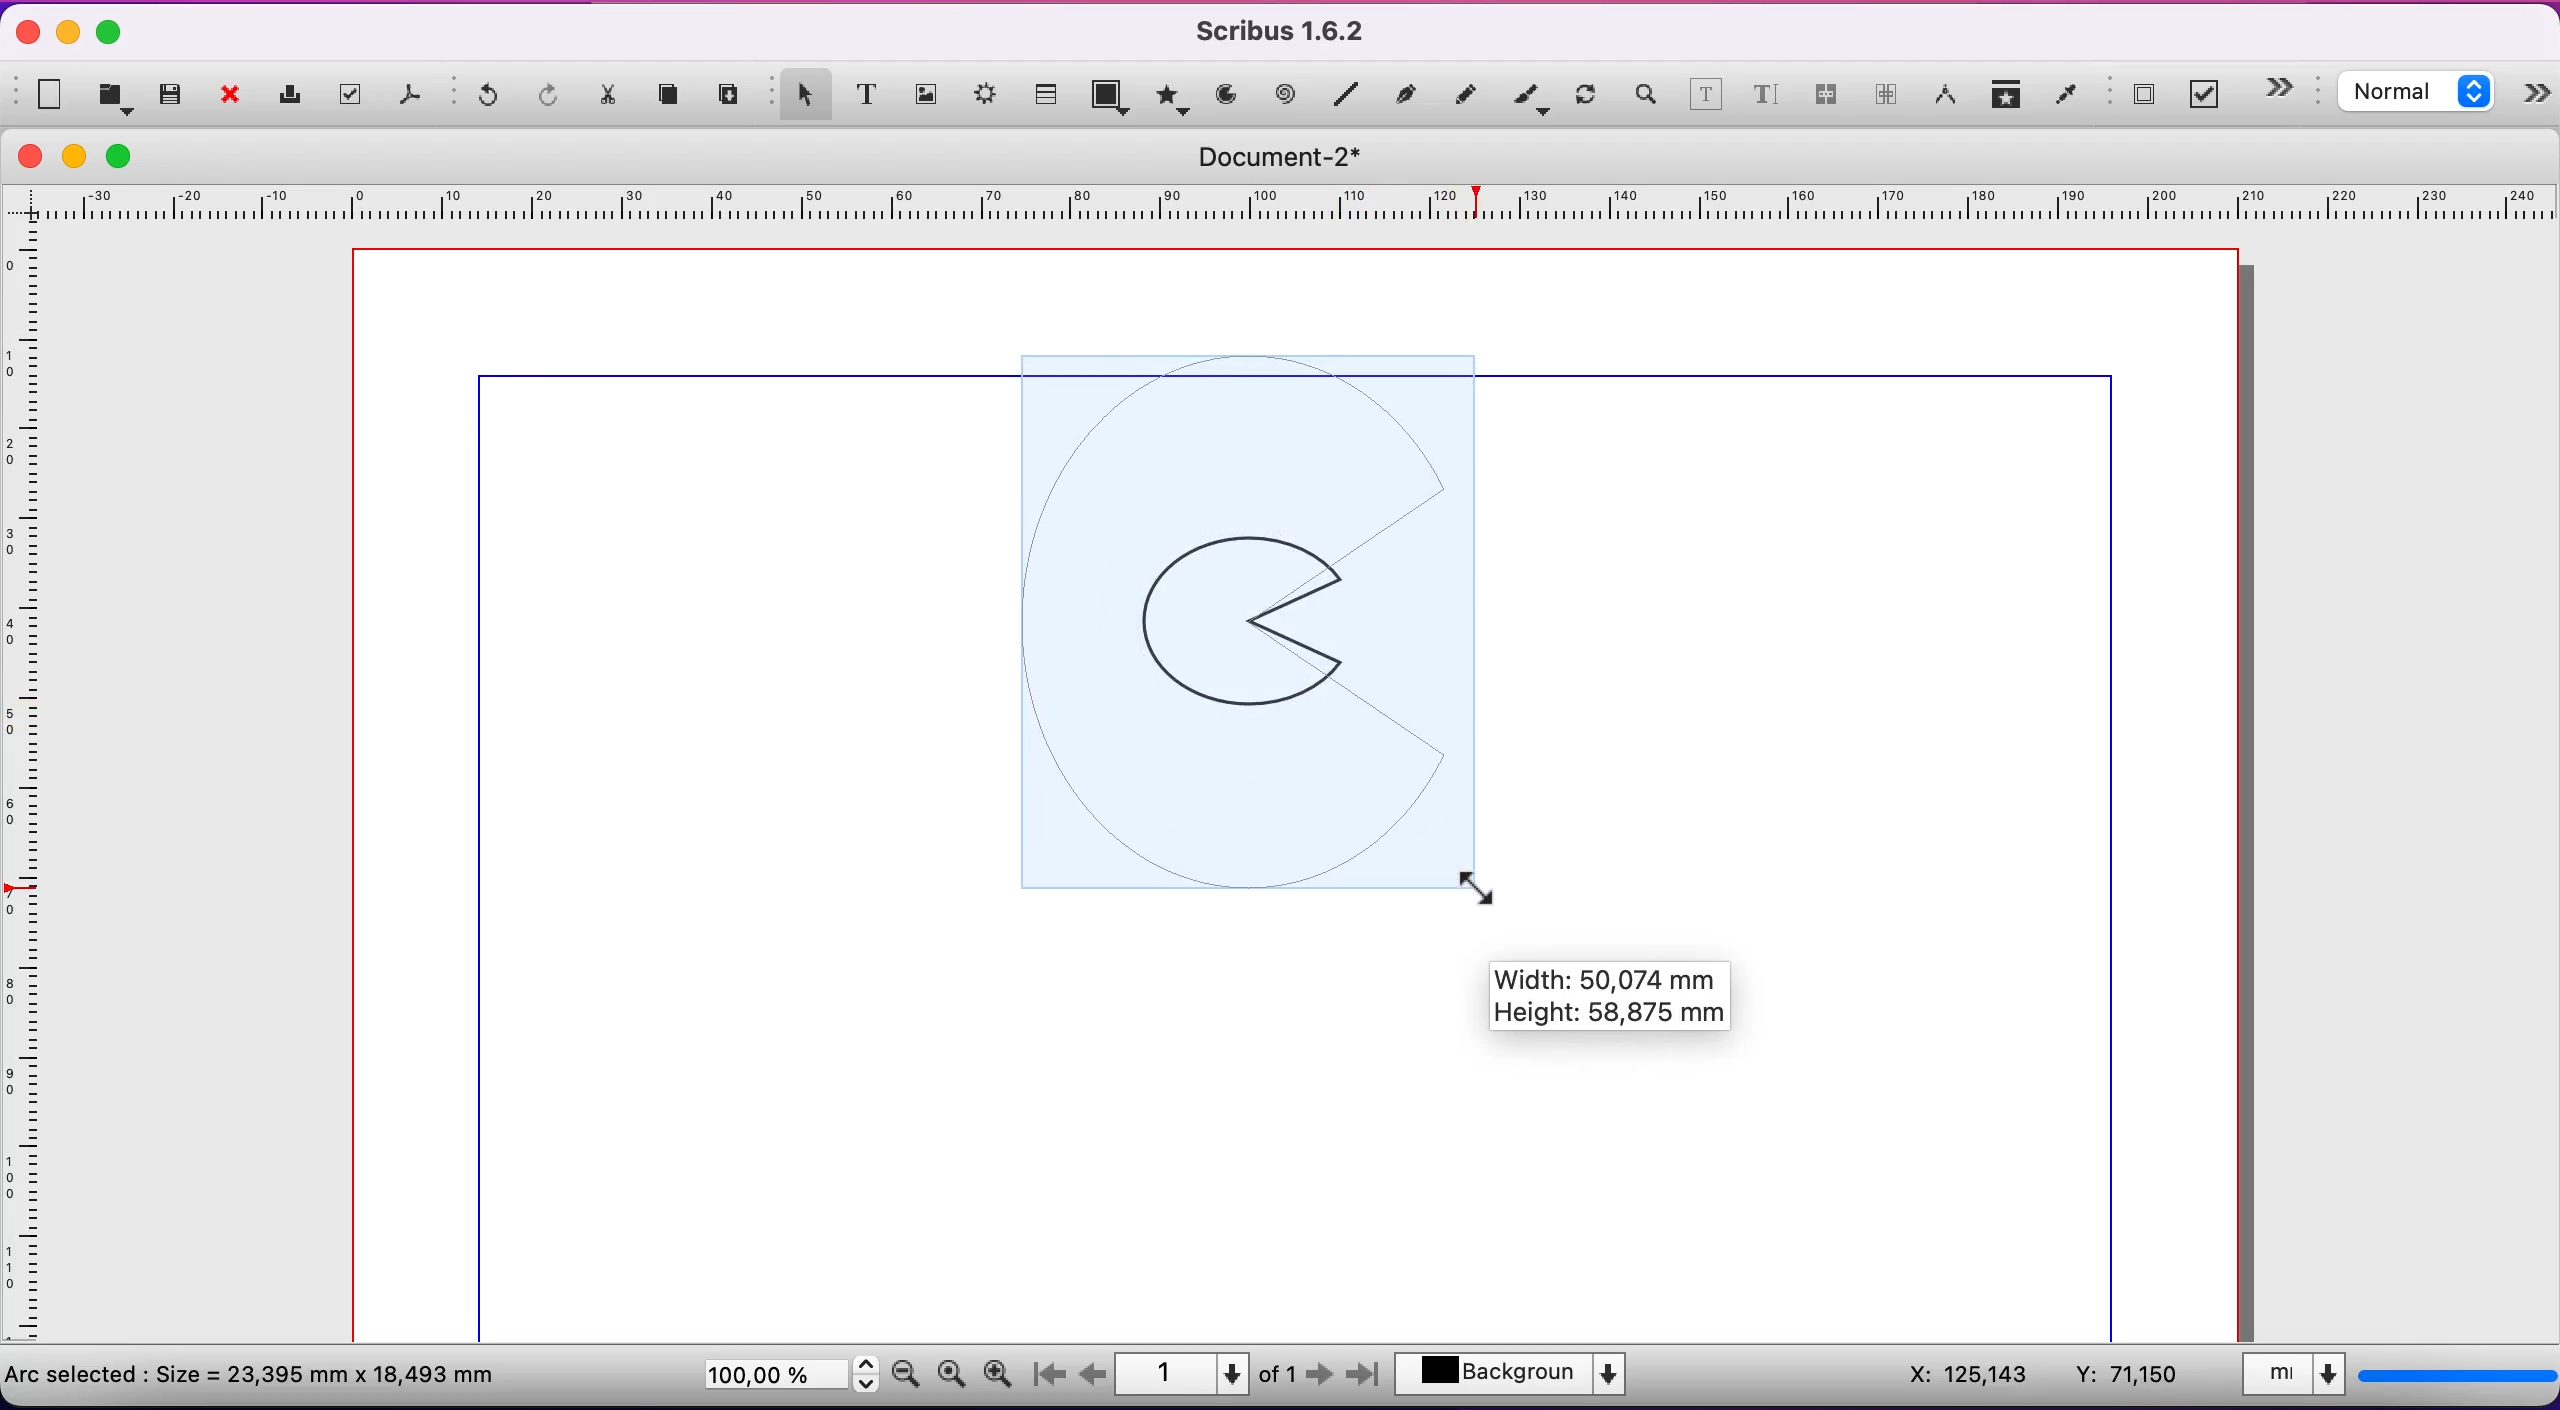 This screenshot has height=1410, width=2560. I want to click on horizontal measures, so click(1285, 210).